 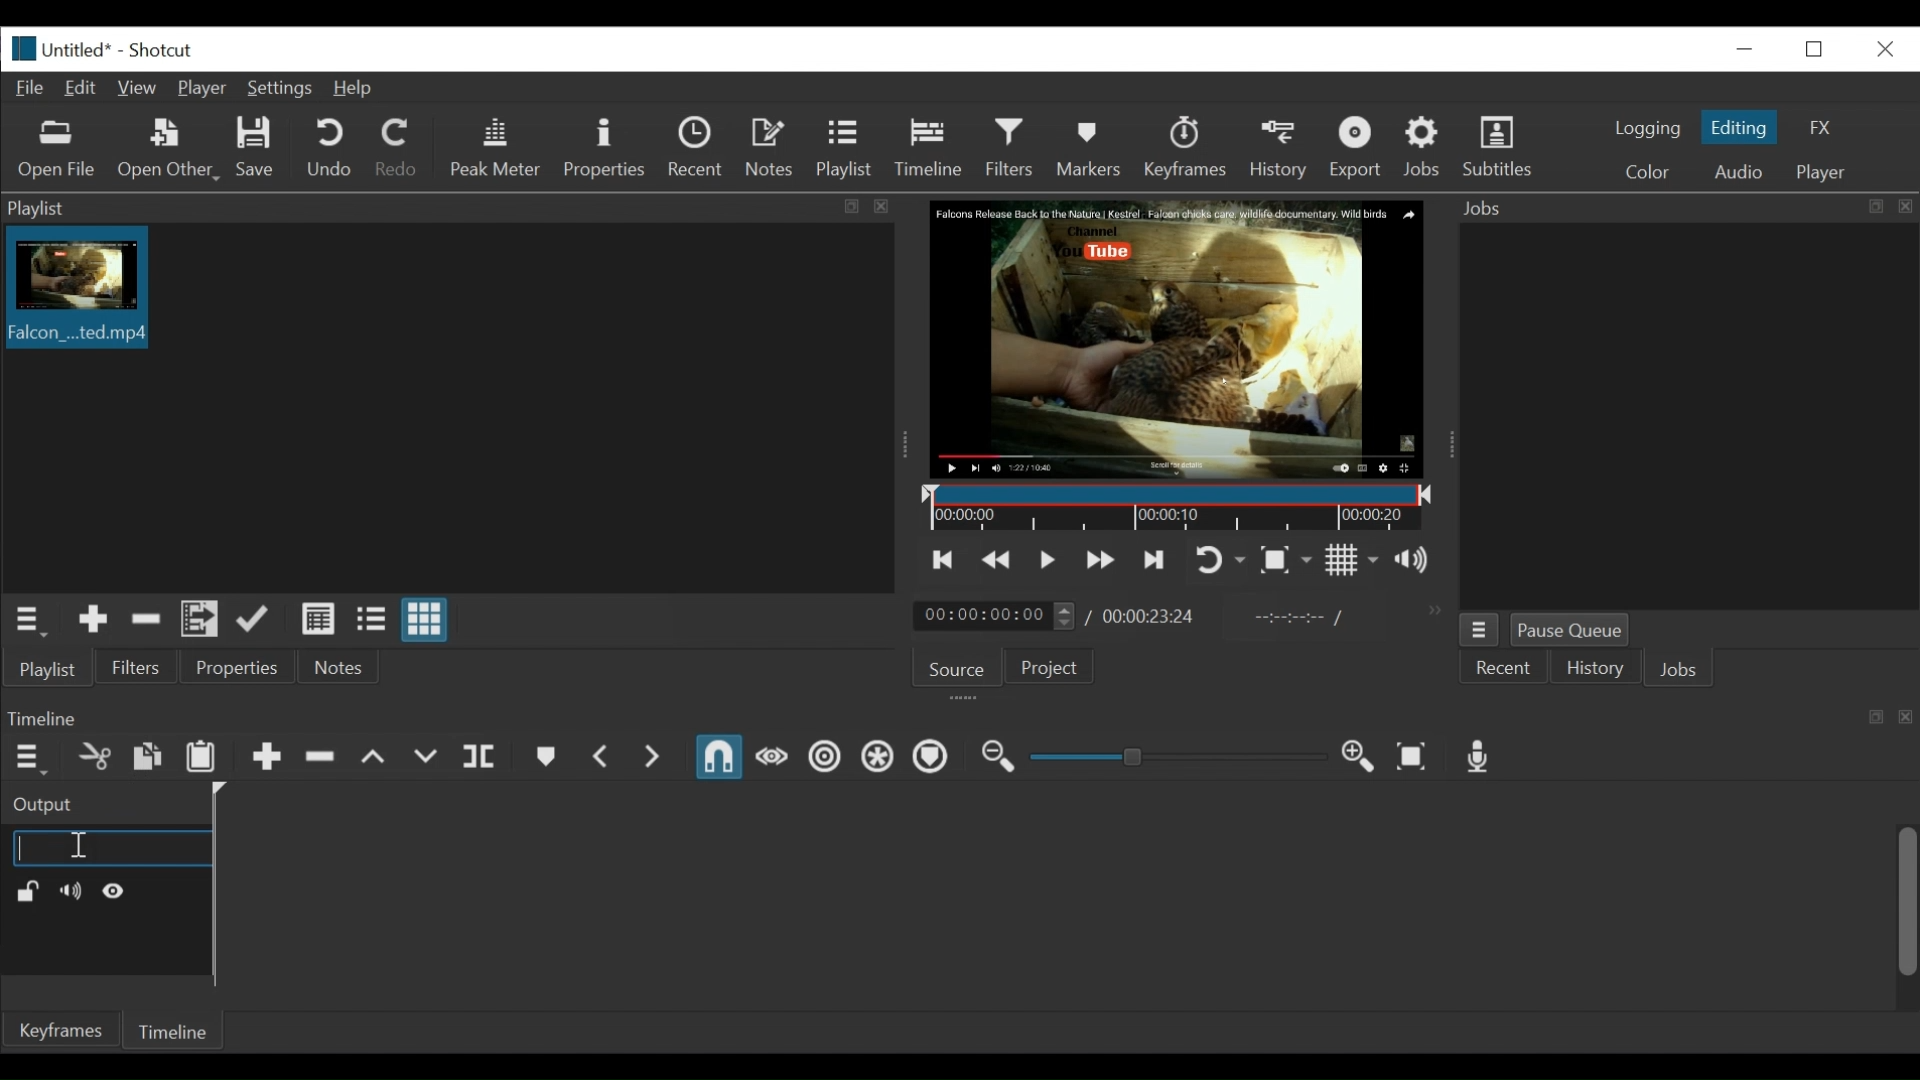 What do you see at coordinates (329, 149) in the screenshot?
I see `Undo` at bounding box center [329, 149].